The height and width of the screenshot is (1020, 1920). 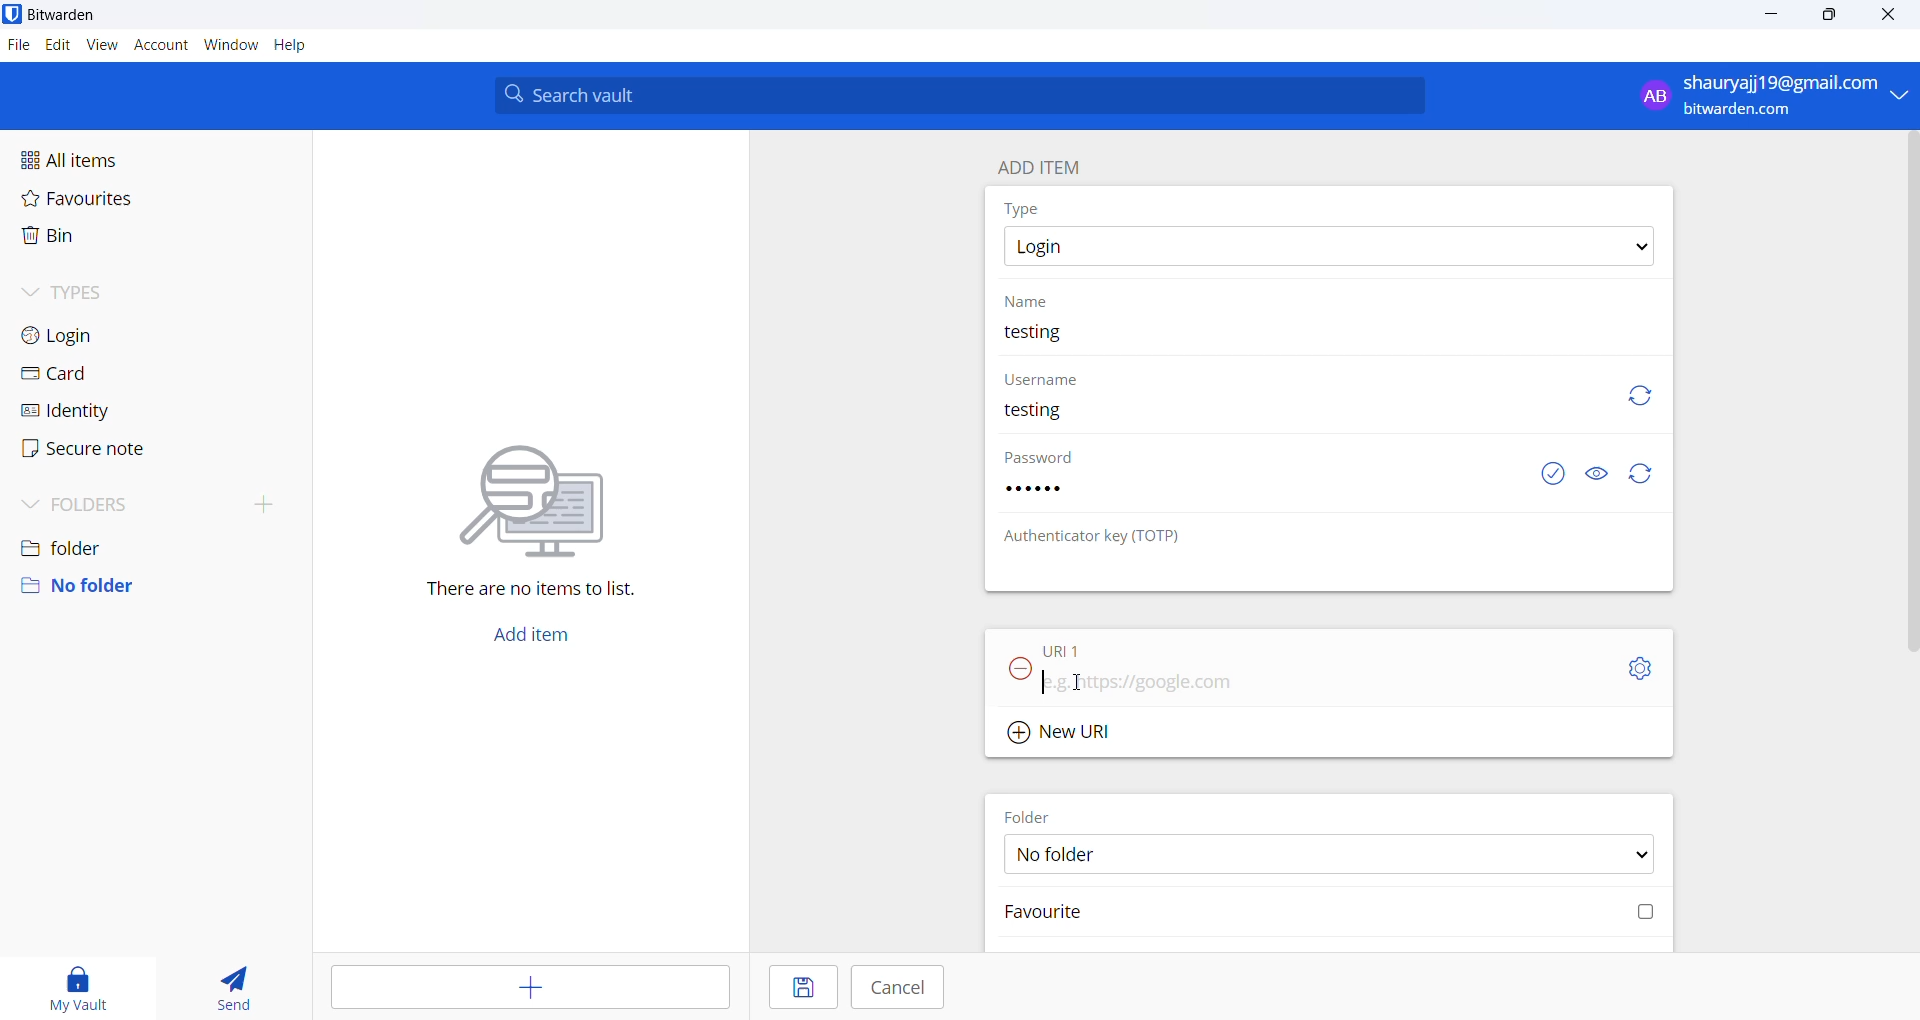 What do you see at coordinates (99, 46) in the screenshot?
I see `view` at bounding box center [99, 46].